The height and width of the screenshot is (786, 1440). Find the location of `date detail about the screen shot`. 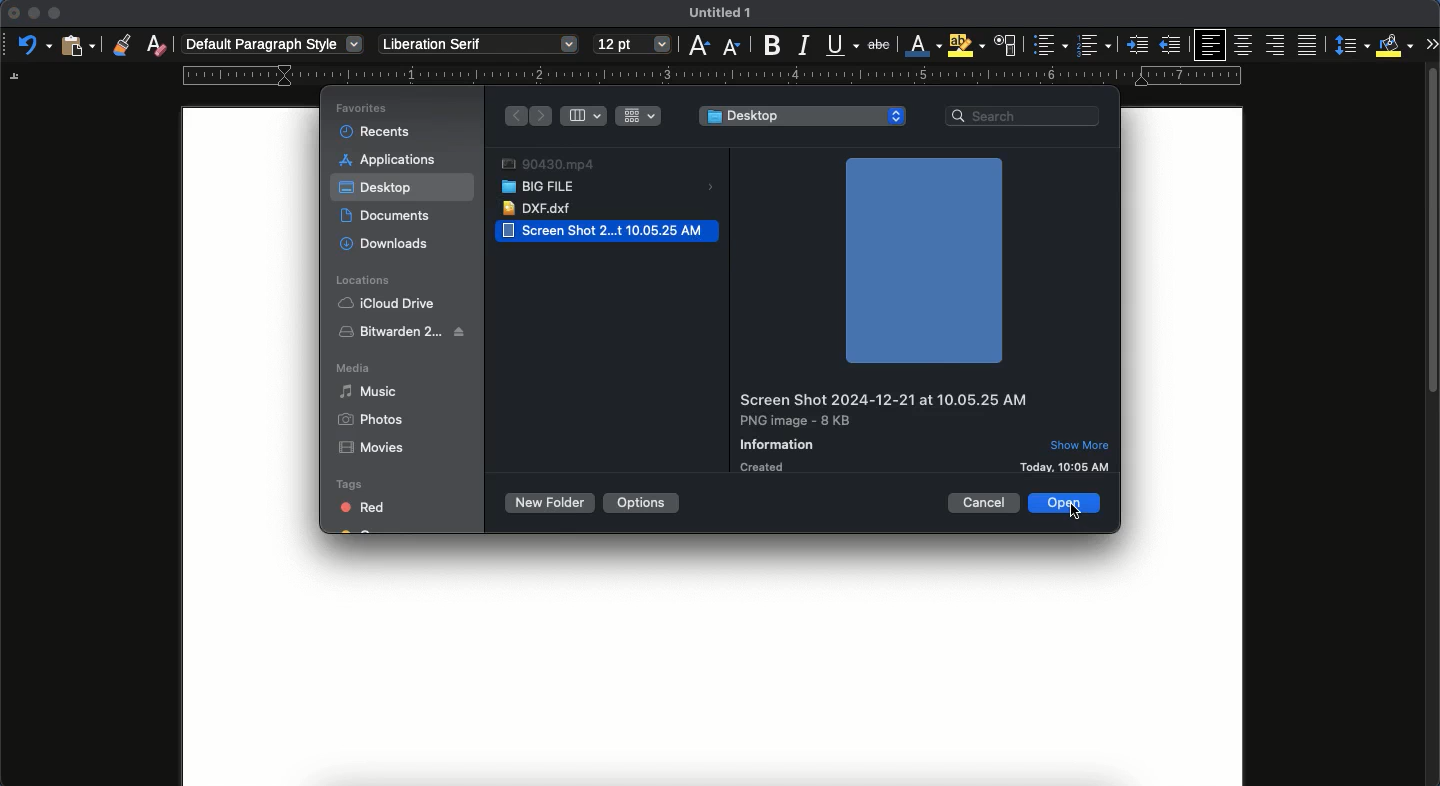

date detail about the screen shot is located at coordinates (1068, 466).